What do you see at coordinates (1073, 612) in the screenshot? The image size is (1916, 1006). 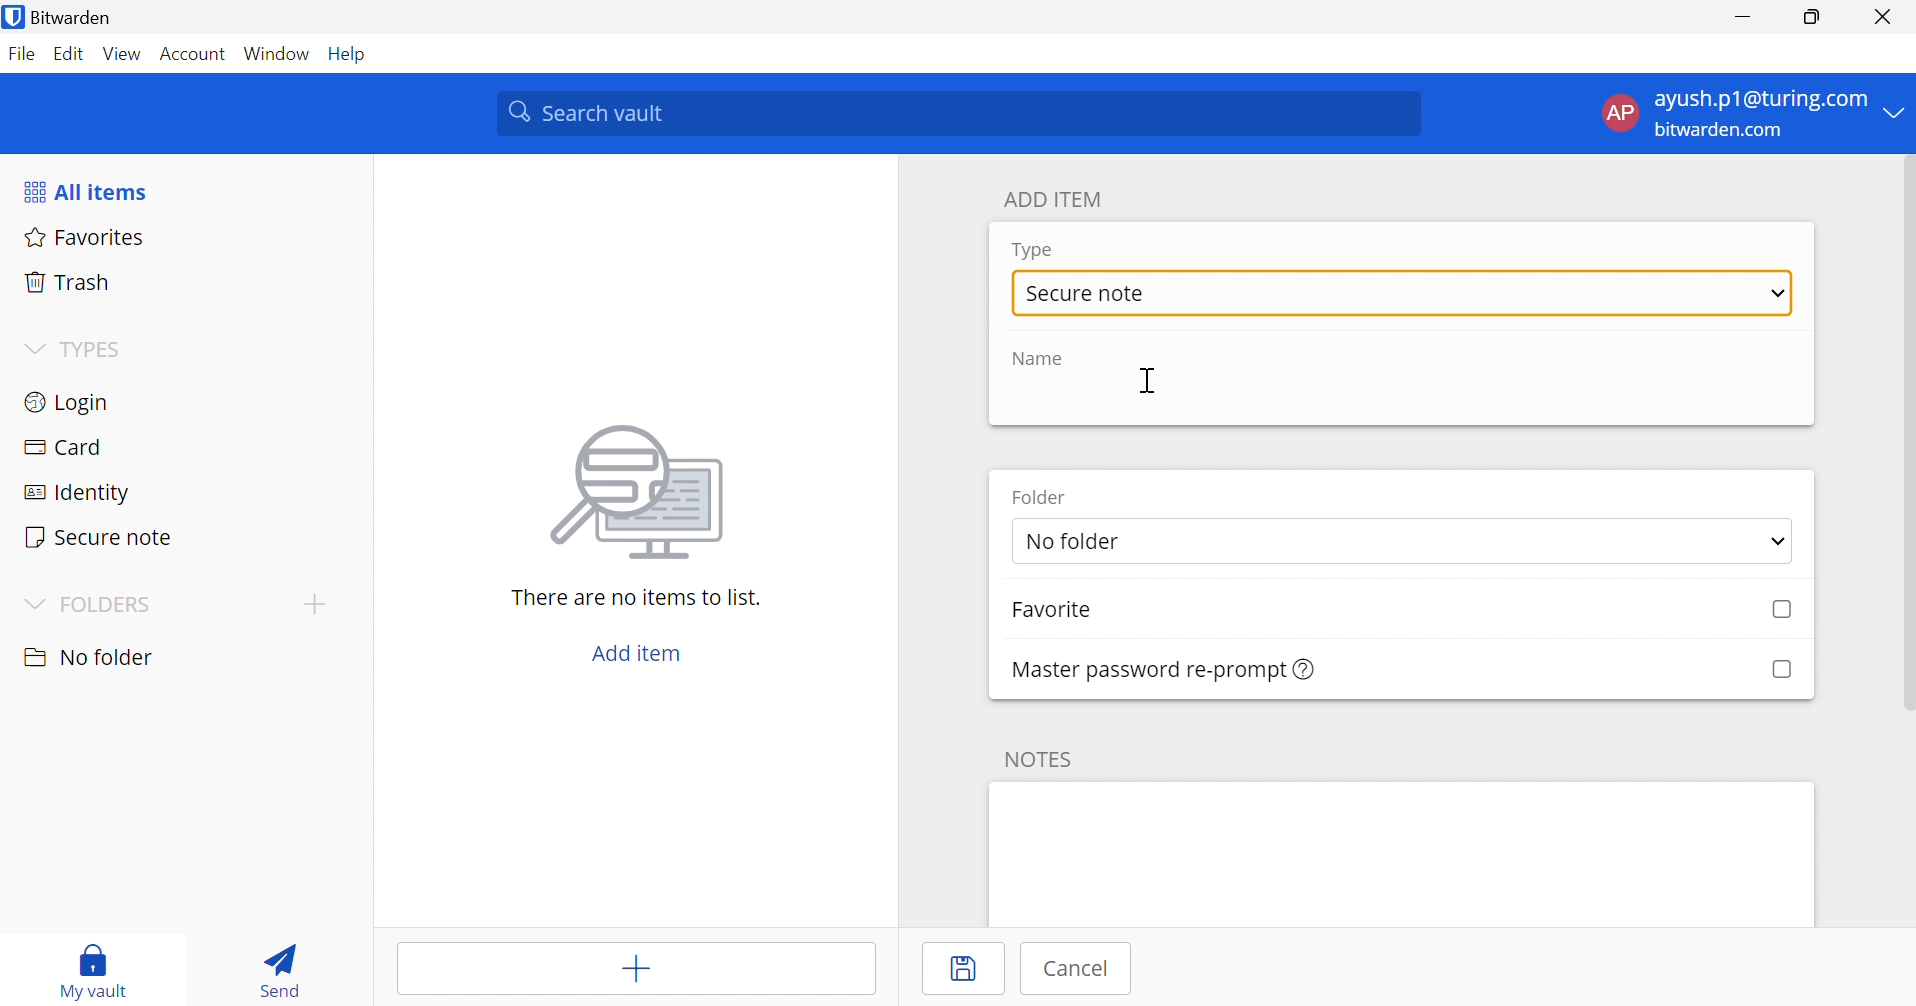 I see `Favorite` at bounding box center [1073, 612].